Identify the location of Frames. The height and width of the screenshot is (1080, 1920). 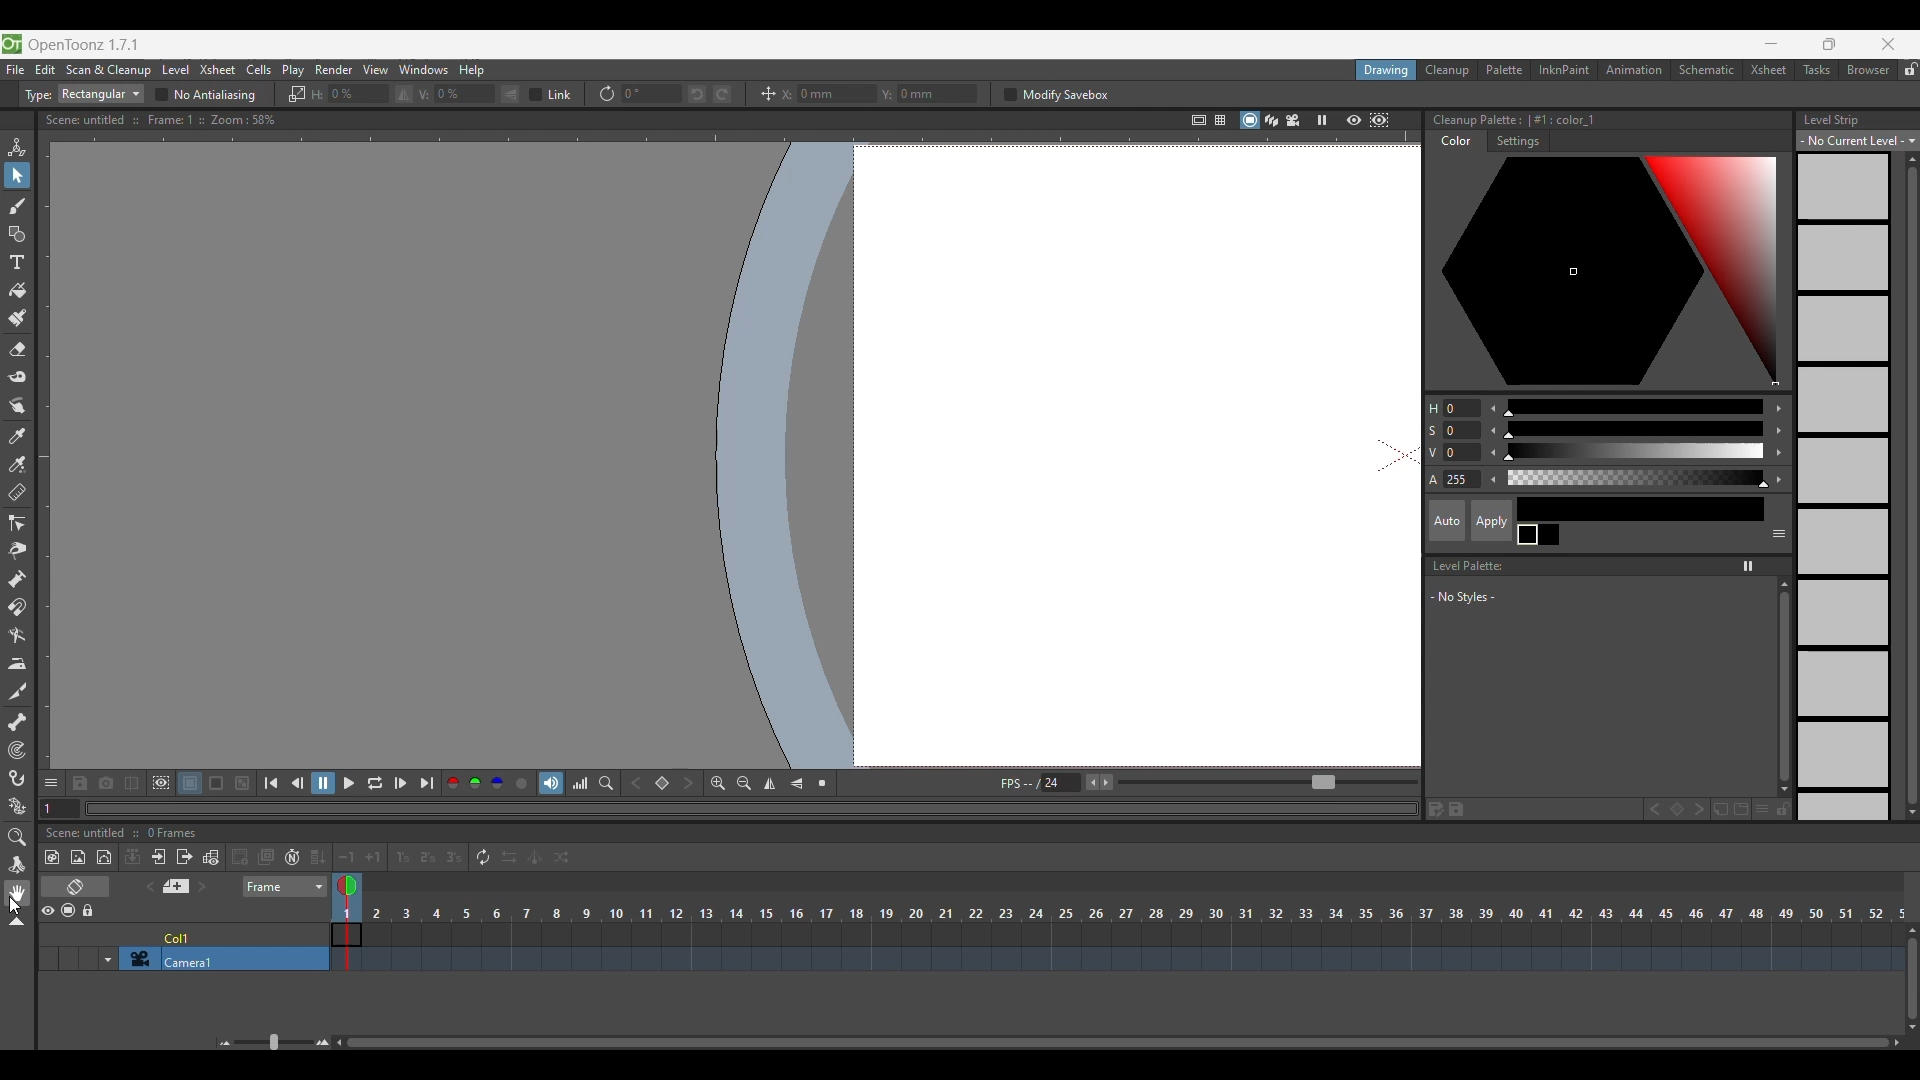
(1117, 911).